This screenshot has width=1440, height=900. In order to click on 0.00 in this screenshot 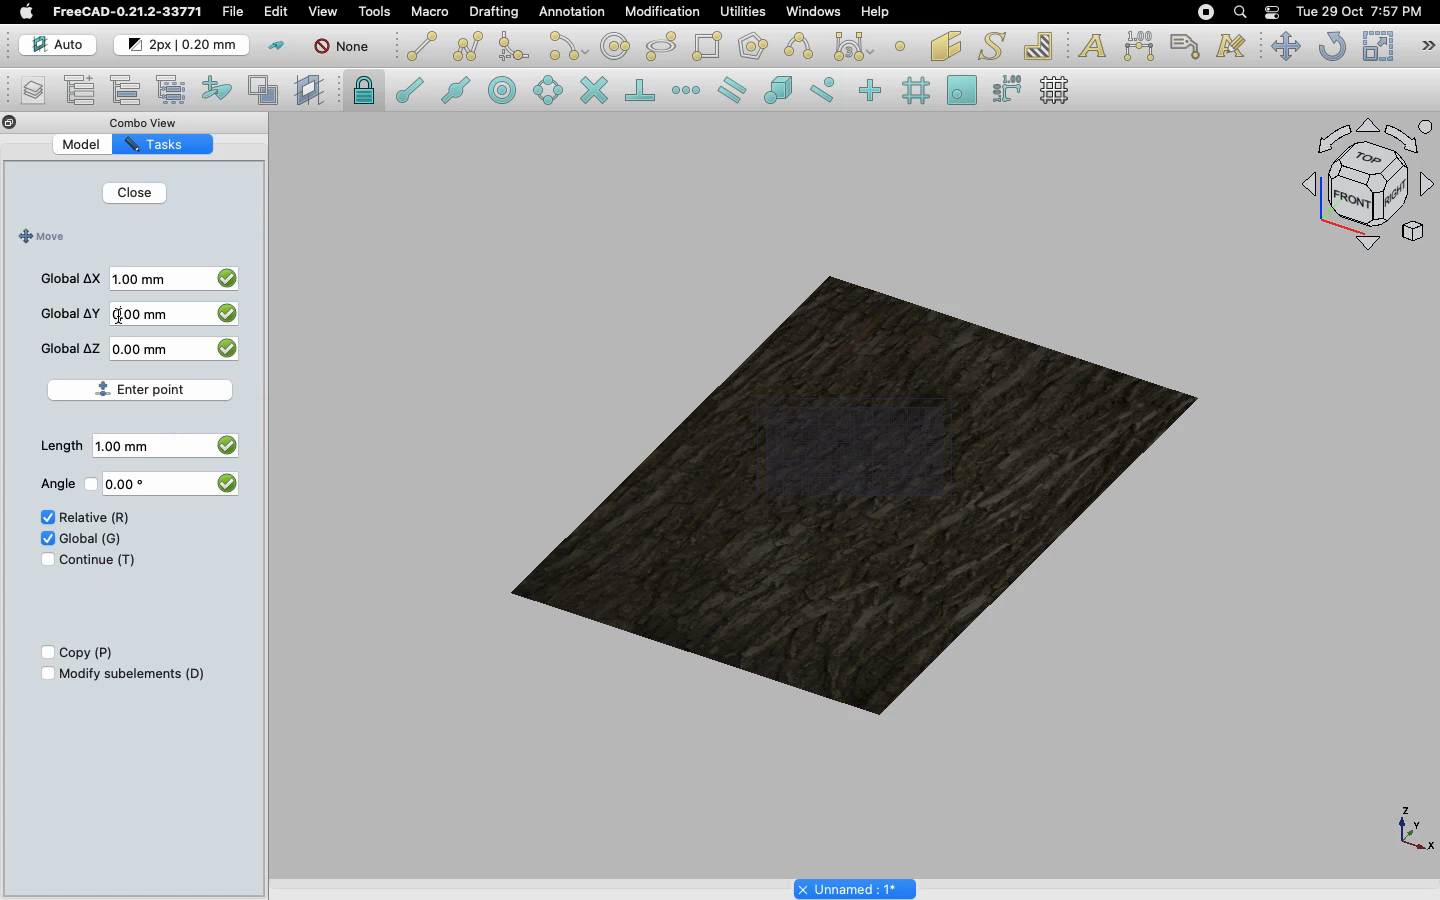, I will do `click(132, 486)`.